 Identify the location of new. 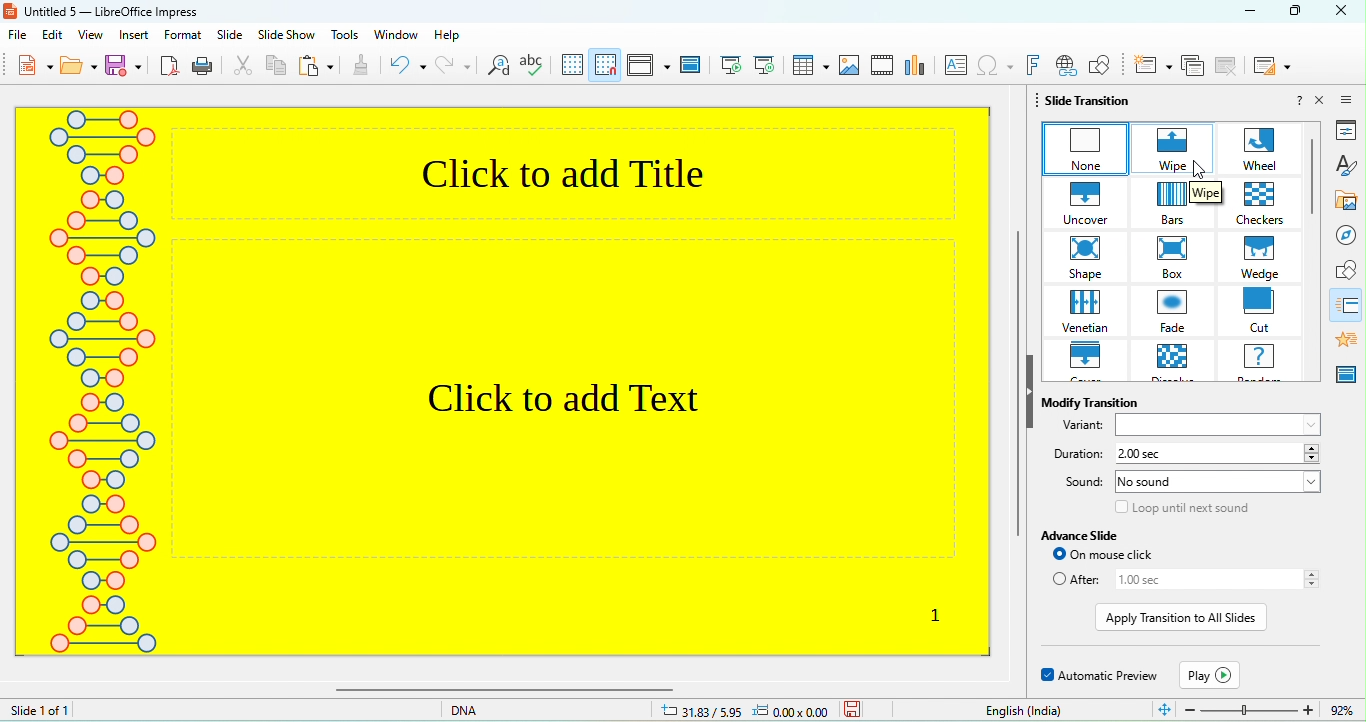
(25, 67).